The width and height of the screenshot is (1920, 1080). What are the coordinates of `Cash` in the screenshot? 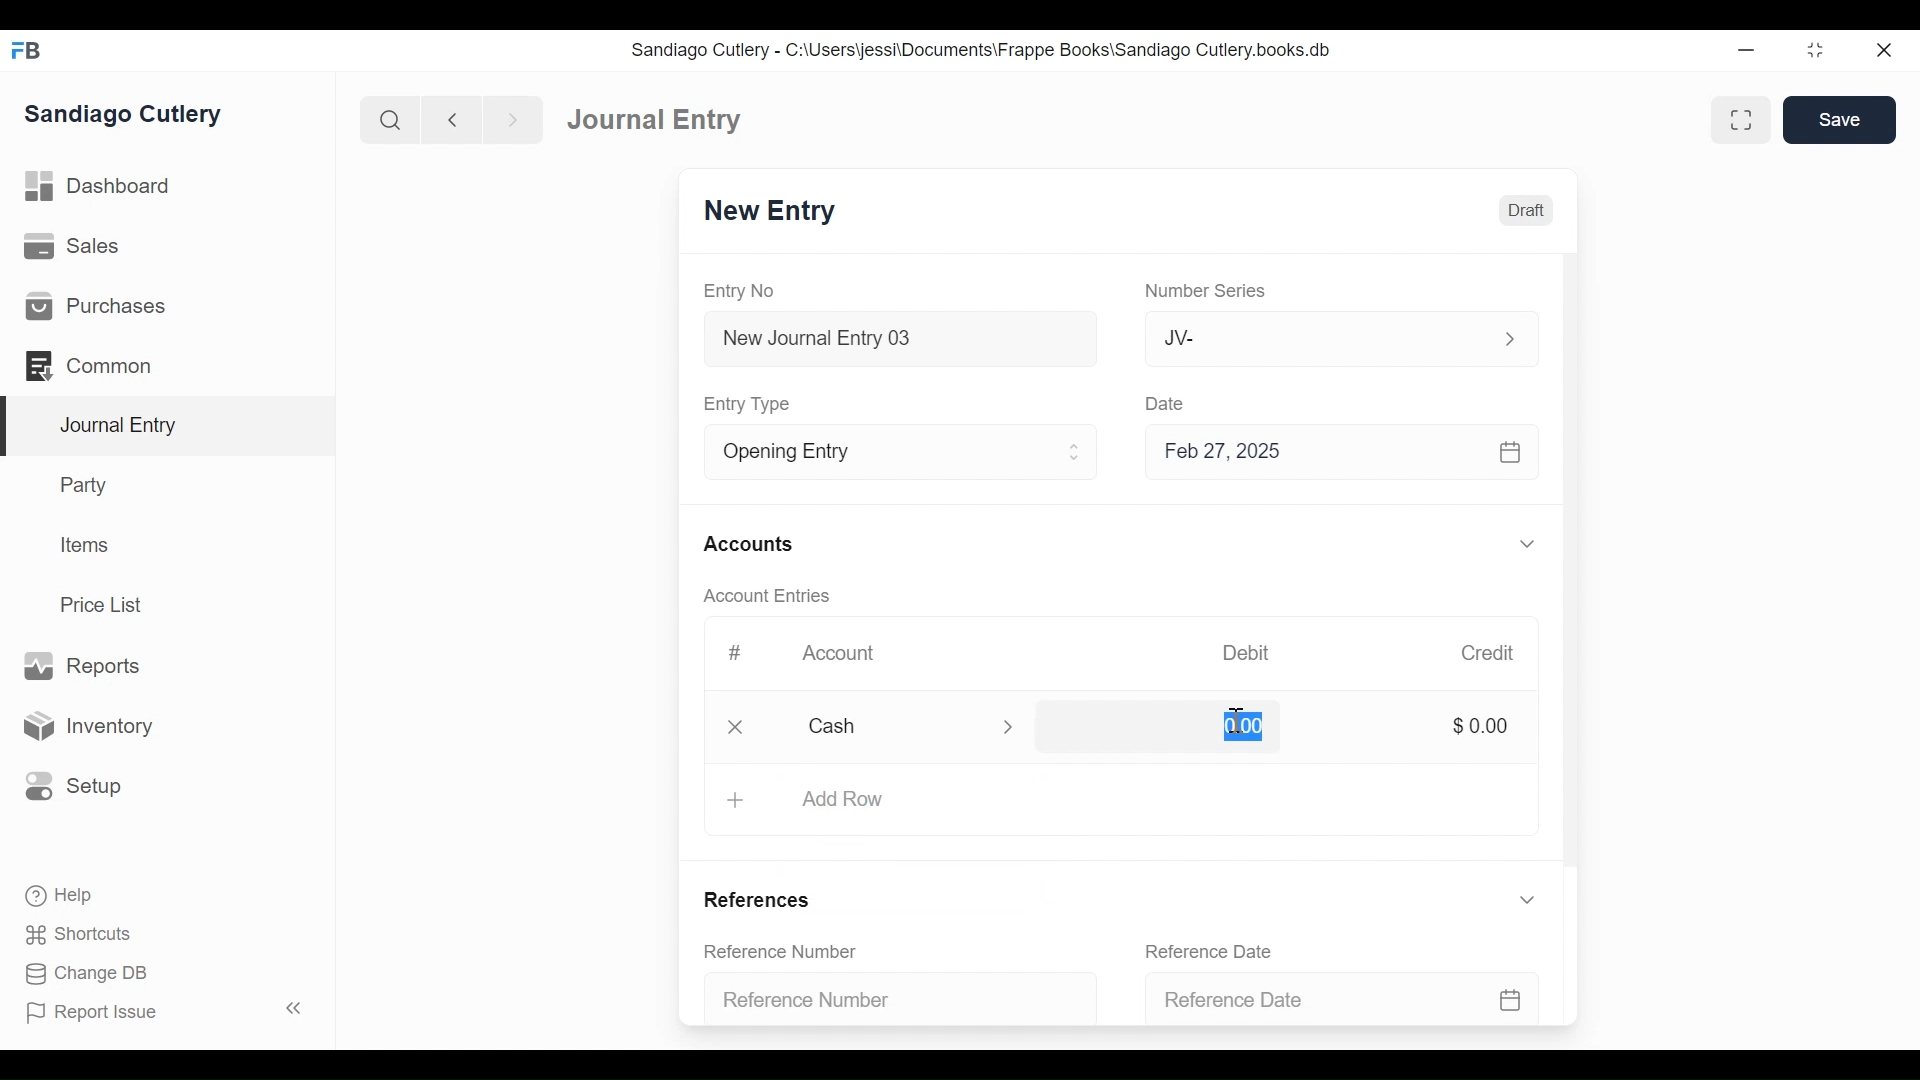 It's located at (888, 725).